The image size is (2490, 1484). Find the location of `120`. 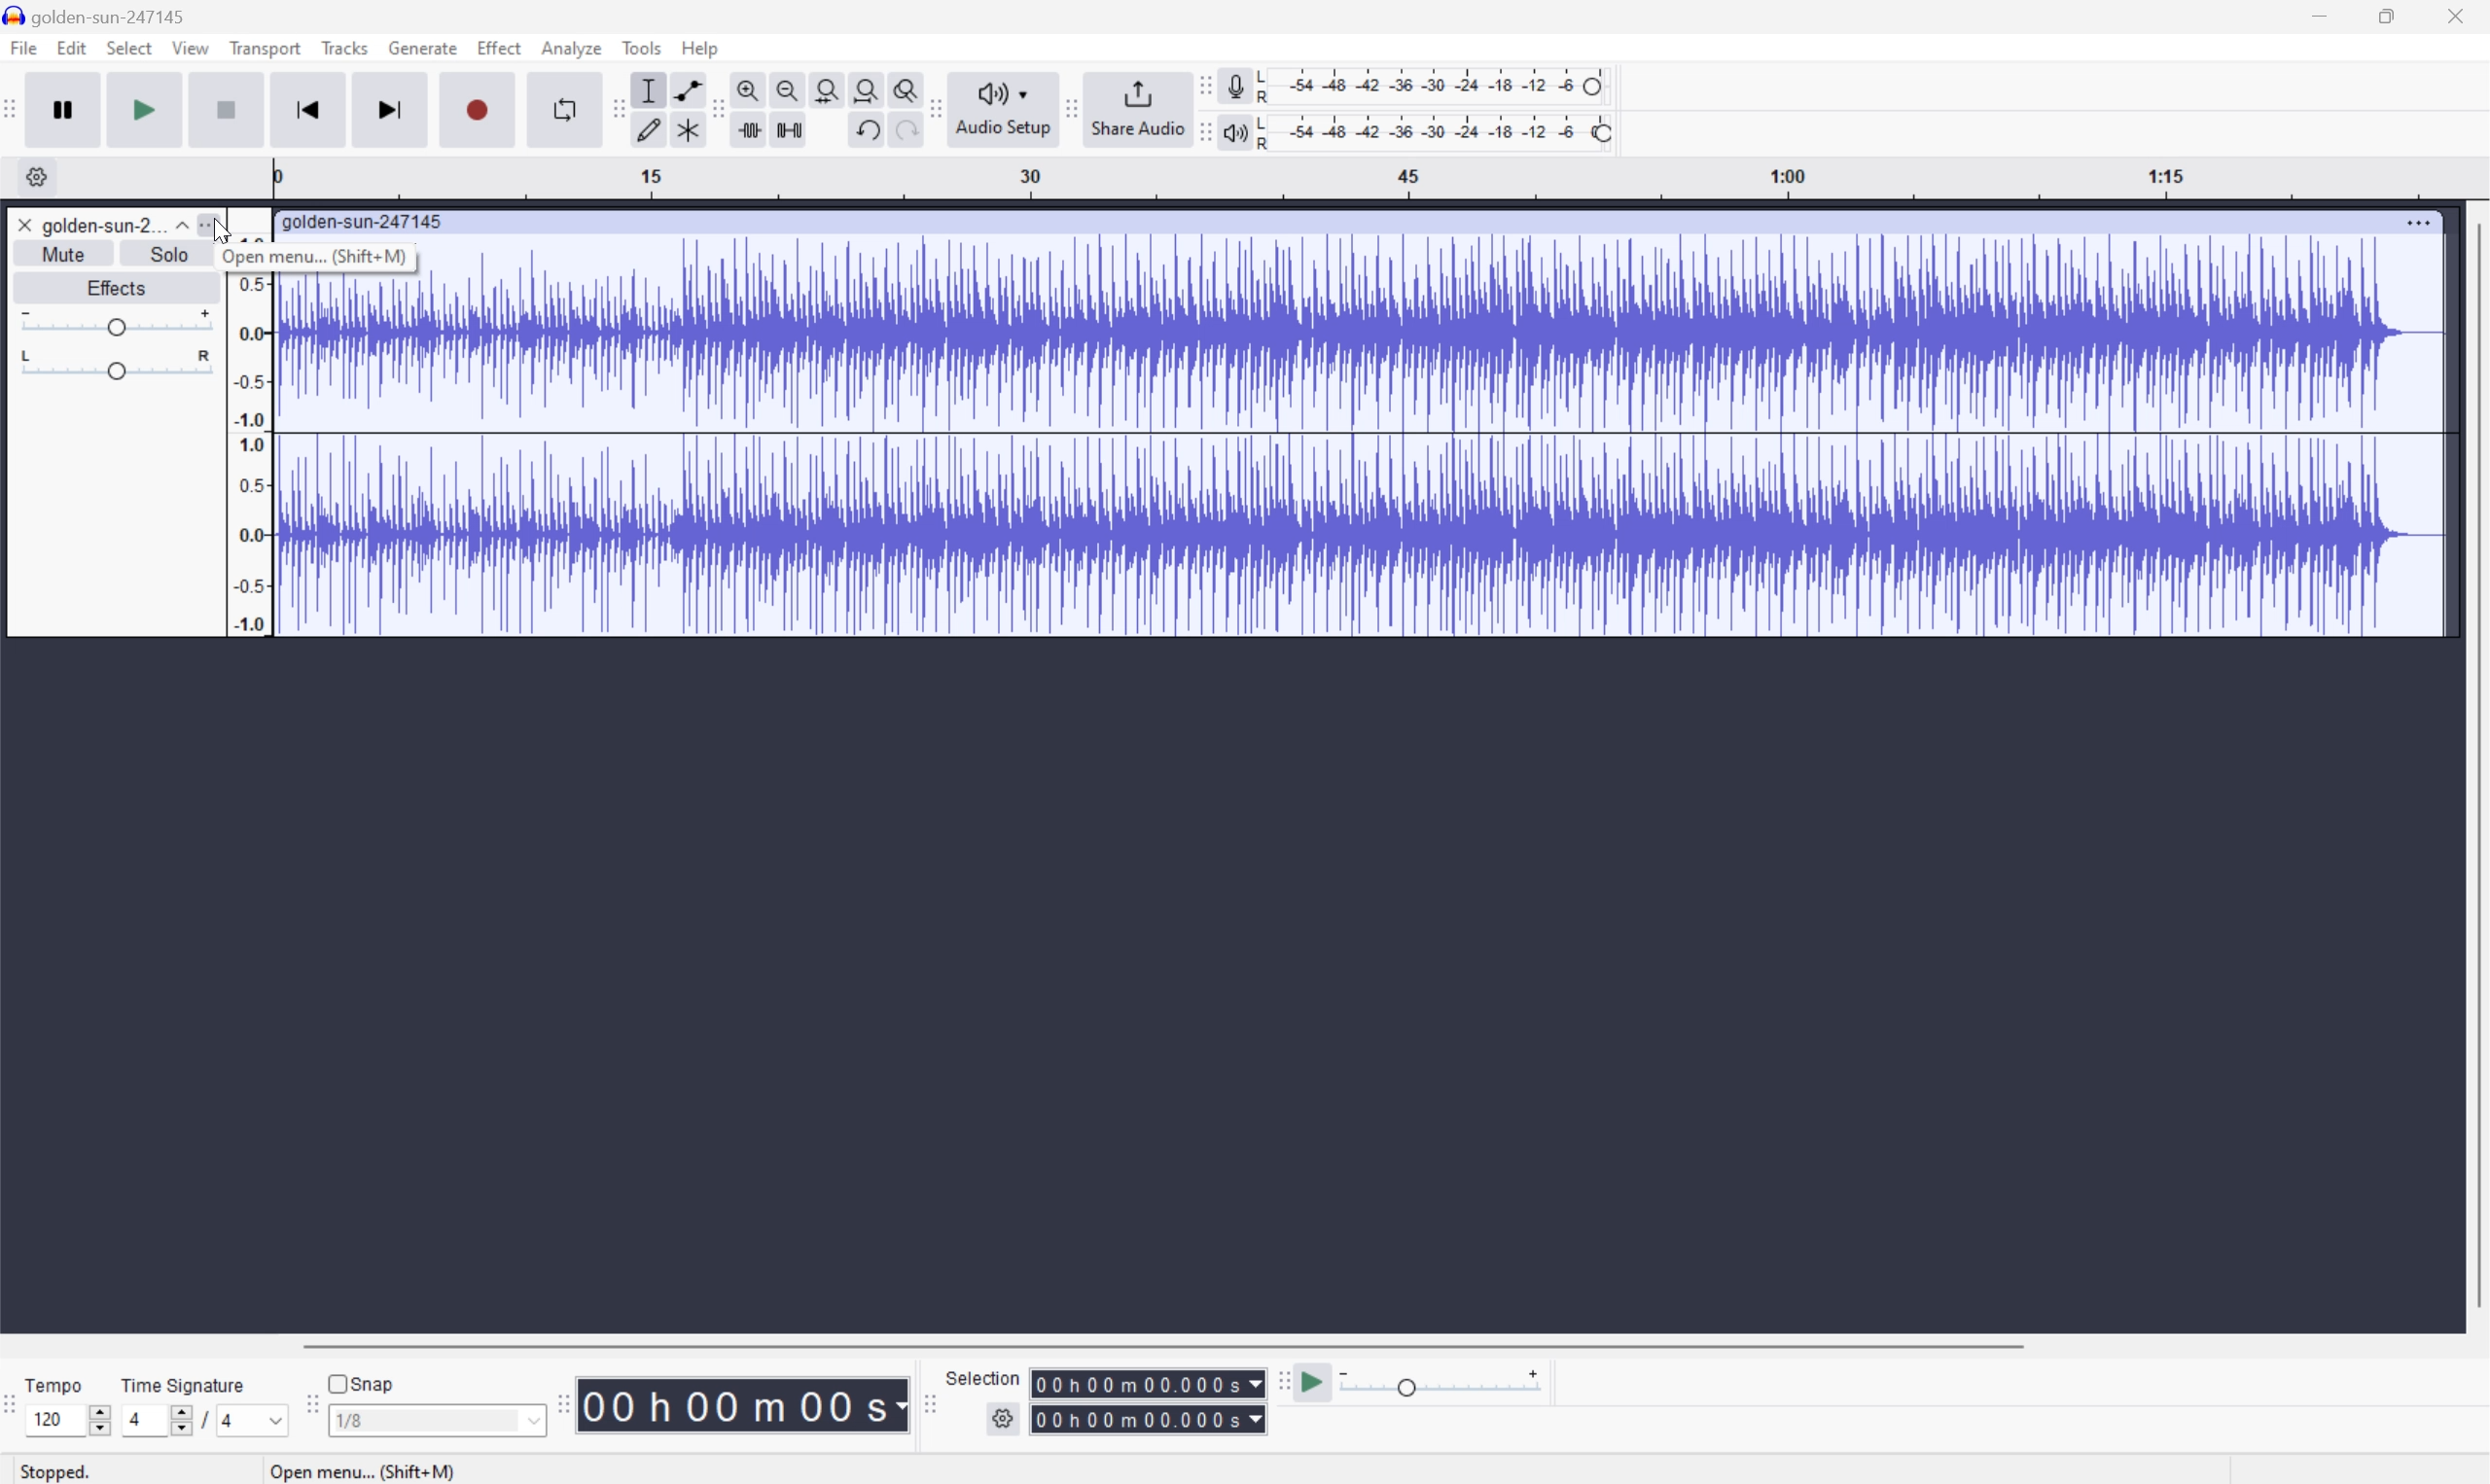

120 is located at coordinates (53, 1422).